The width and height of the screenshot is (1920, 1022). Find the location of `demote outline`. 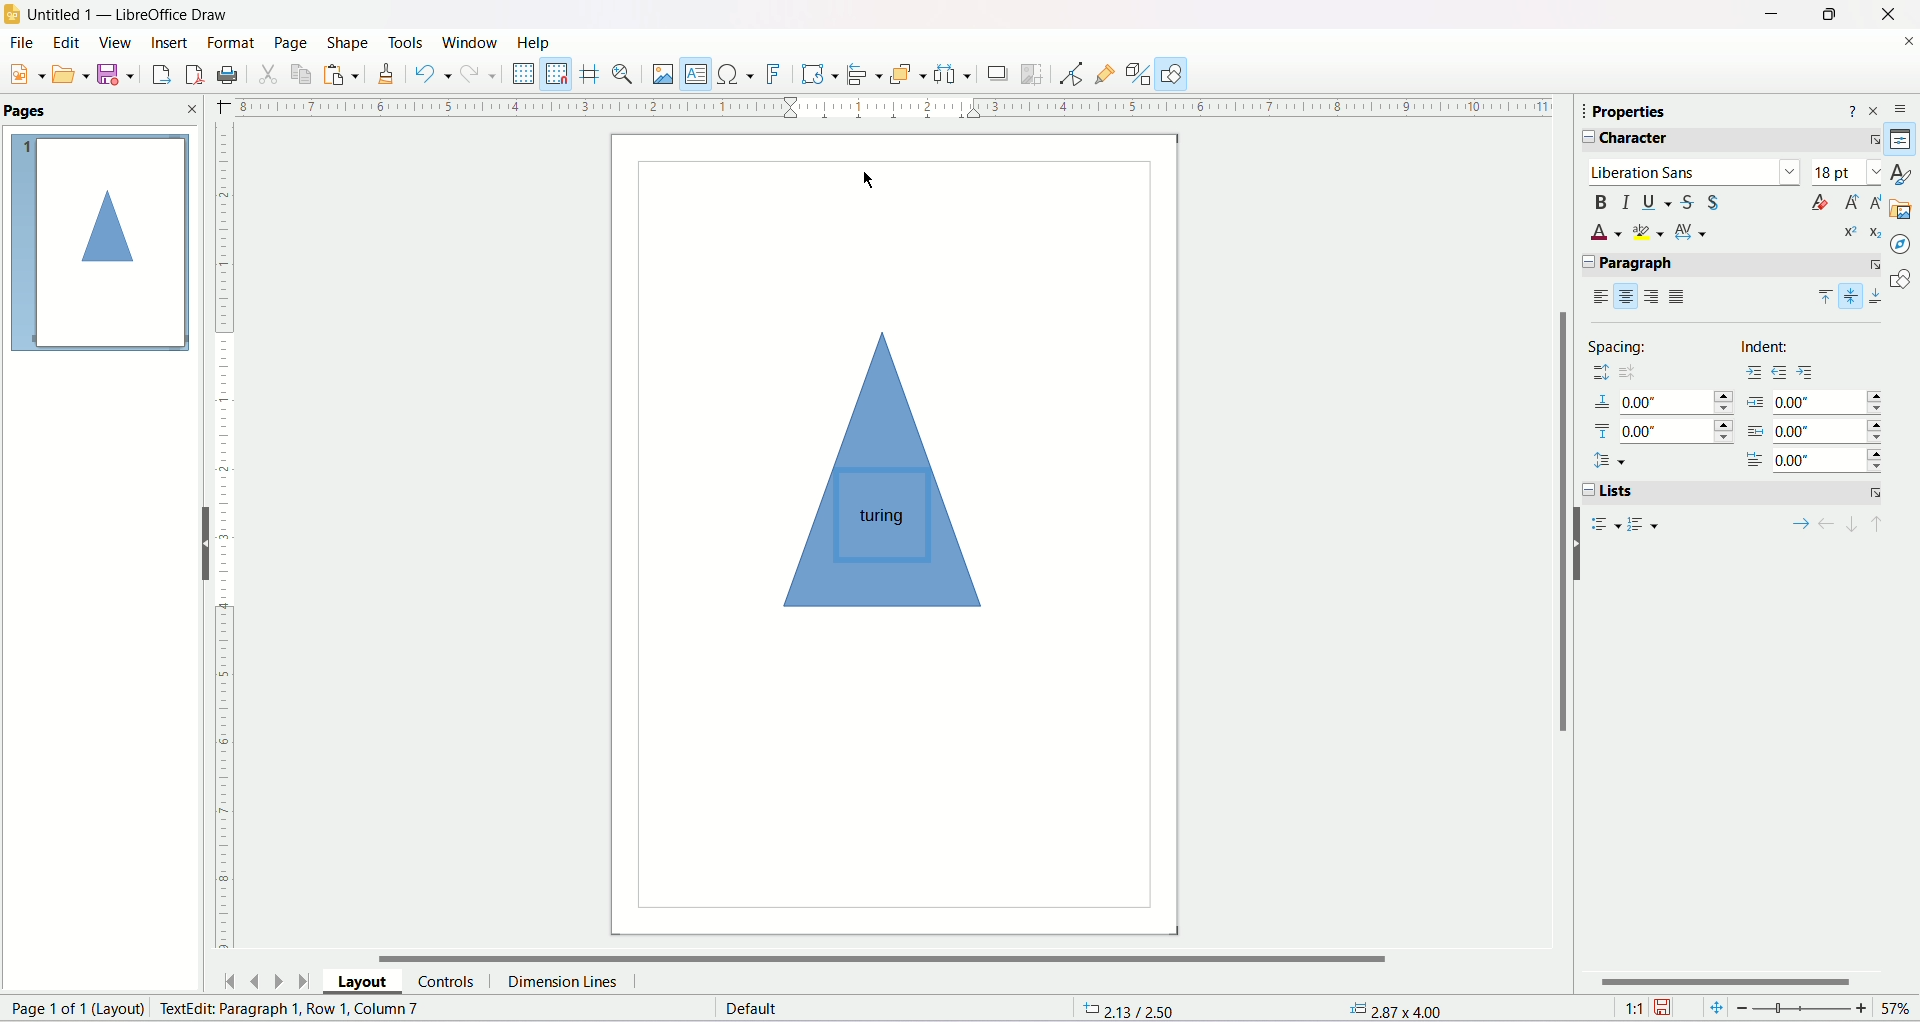

demote outline is located at coordinates (1800, 526).